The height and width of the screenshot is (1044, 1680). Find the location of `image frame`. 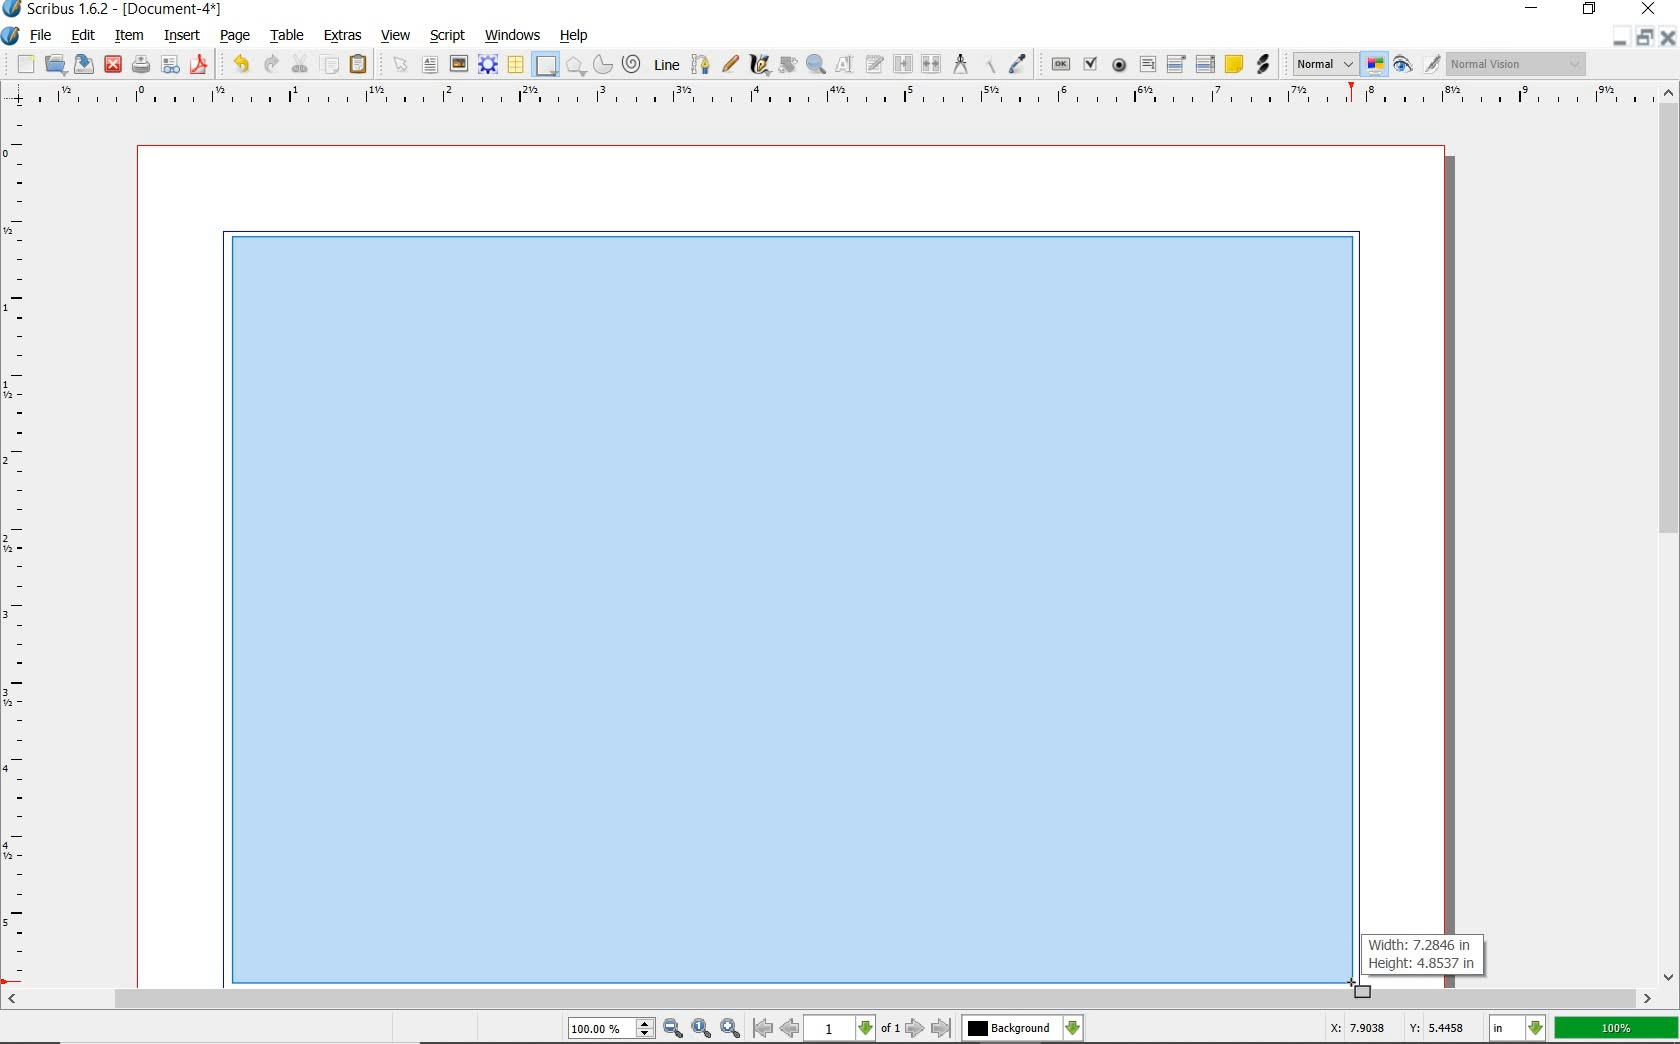

image frame is located at coordinates (459, 66).